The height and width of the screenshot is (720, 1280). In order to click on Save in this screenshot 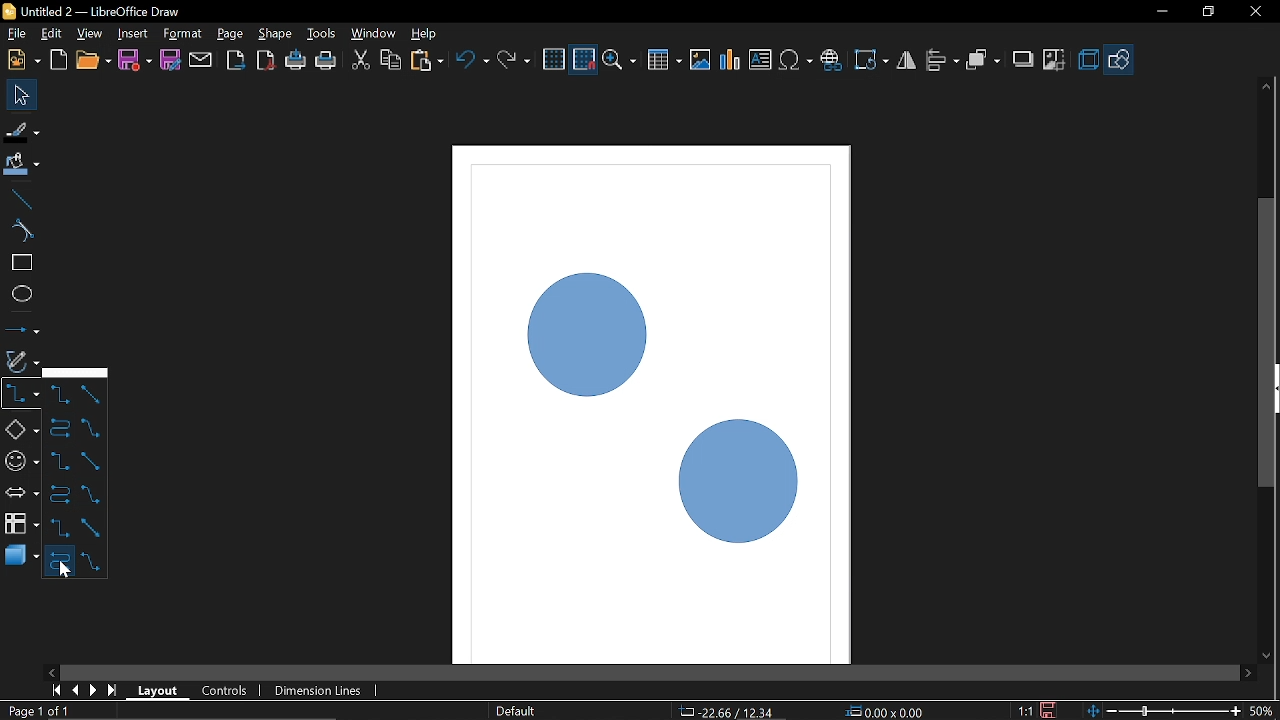, I will do `click(133, 60)`.